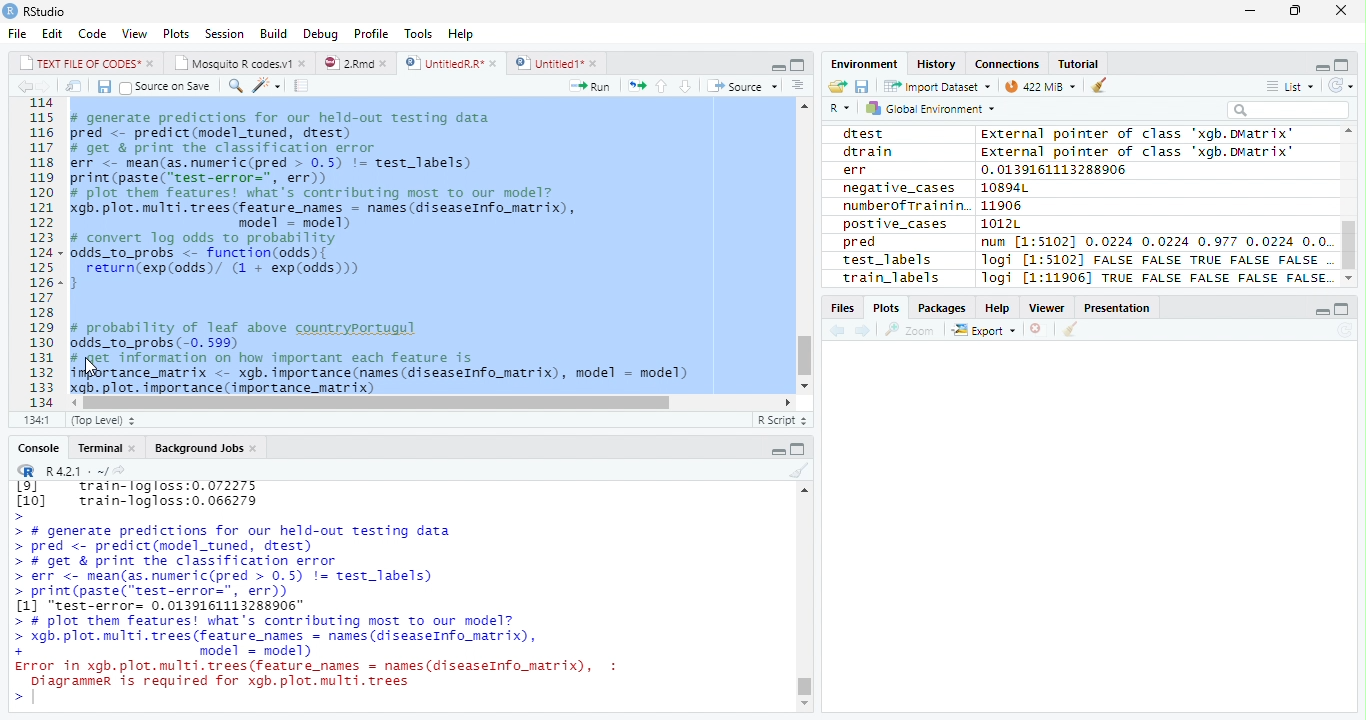 The height and width of the screenshot is (720, 1366). What do you see at coordinates (889, 279) in the screenshot?
I see `train_labels` at bounding box center [889, 279].